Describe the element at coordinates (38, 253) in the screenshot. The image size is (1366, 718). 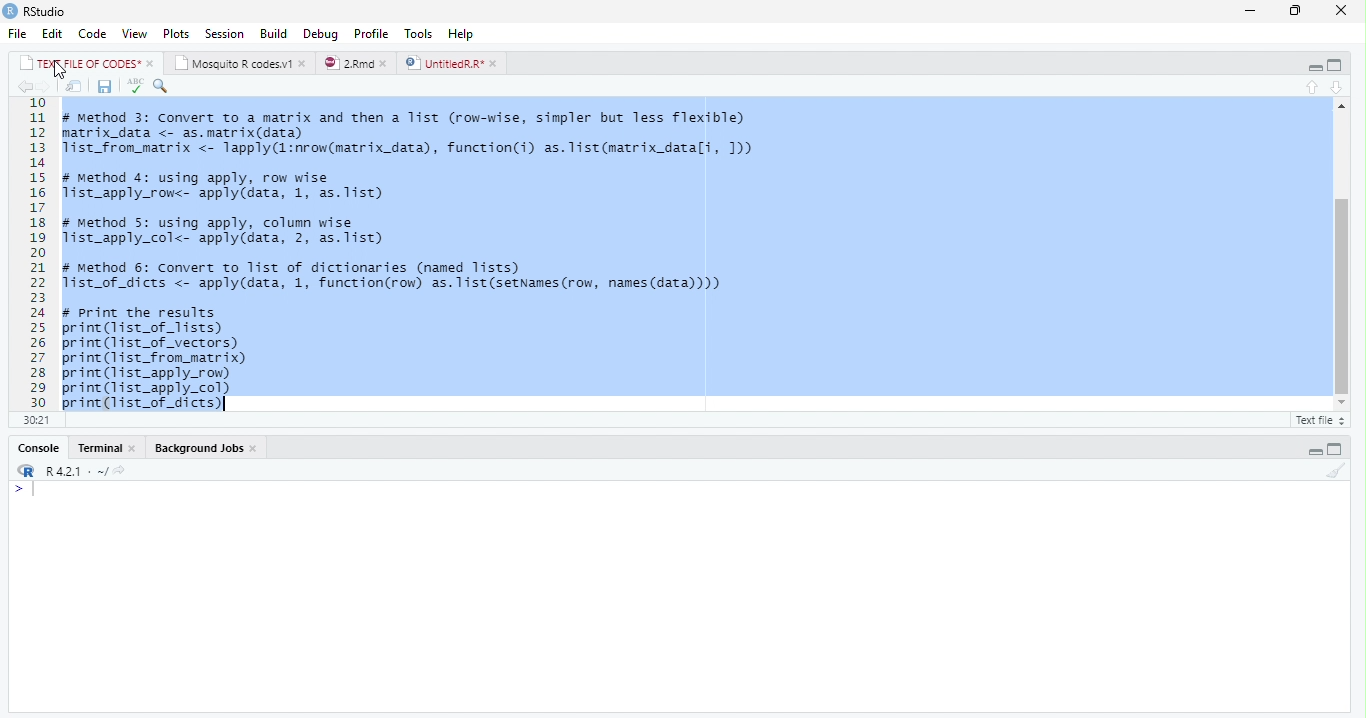
I see `Line number` at that location.